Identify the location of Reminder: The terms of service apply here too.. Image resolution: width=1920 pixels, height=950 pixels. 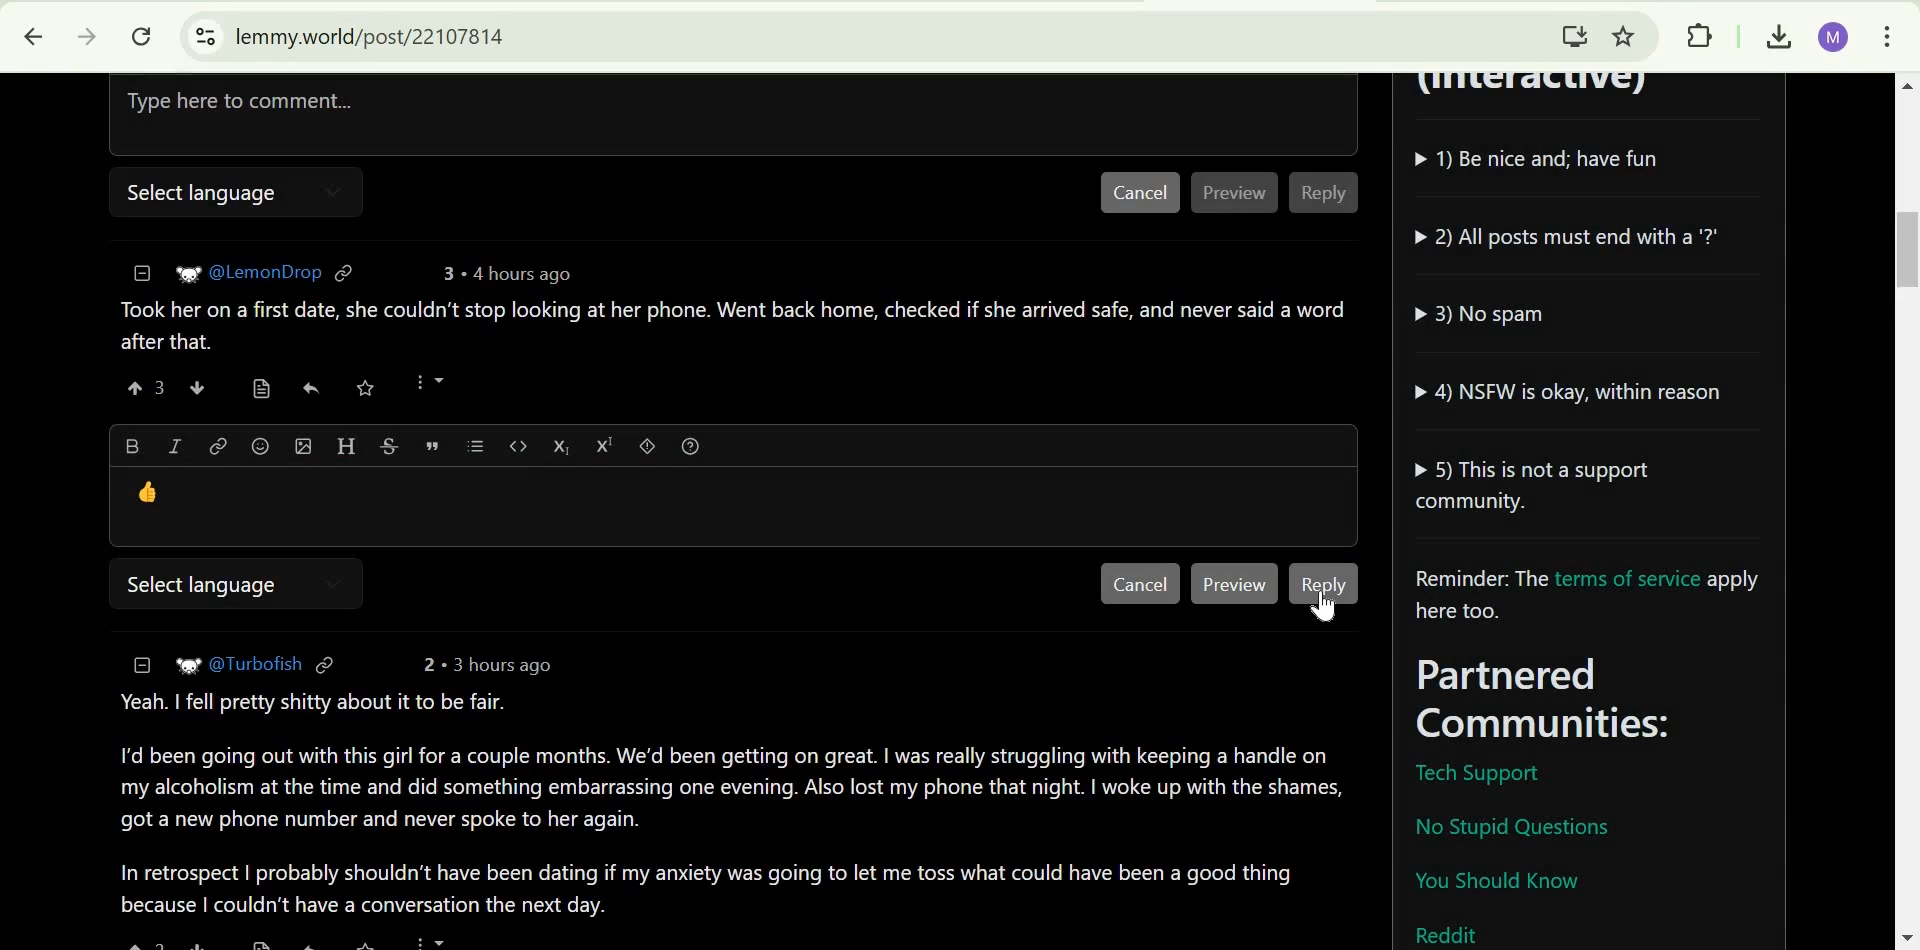
(1594, 597).